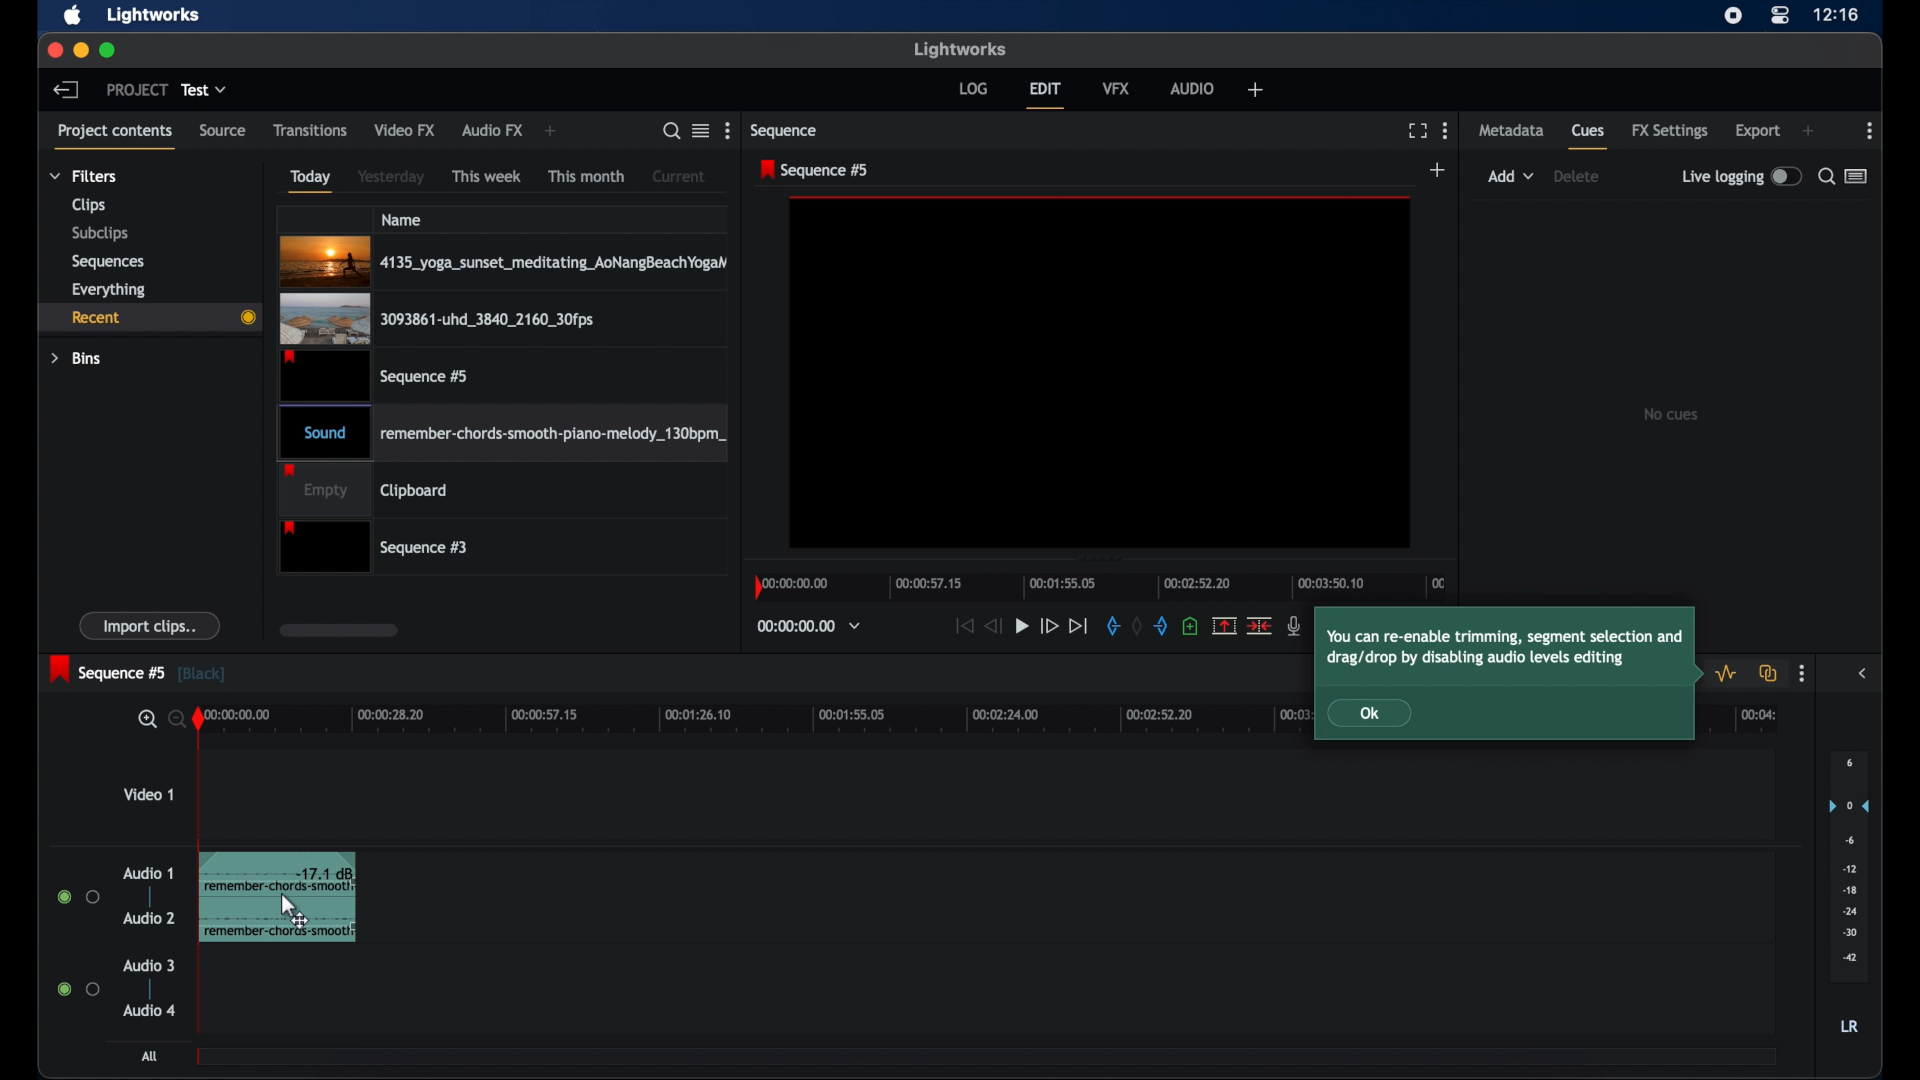 The width and height of the screenshot is (1920, 1080). What do you see at coordinates (223, 131) in the screenshot?
I see `source` at bounding box center [223, 131].